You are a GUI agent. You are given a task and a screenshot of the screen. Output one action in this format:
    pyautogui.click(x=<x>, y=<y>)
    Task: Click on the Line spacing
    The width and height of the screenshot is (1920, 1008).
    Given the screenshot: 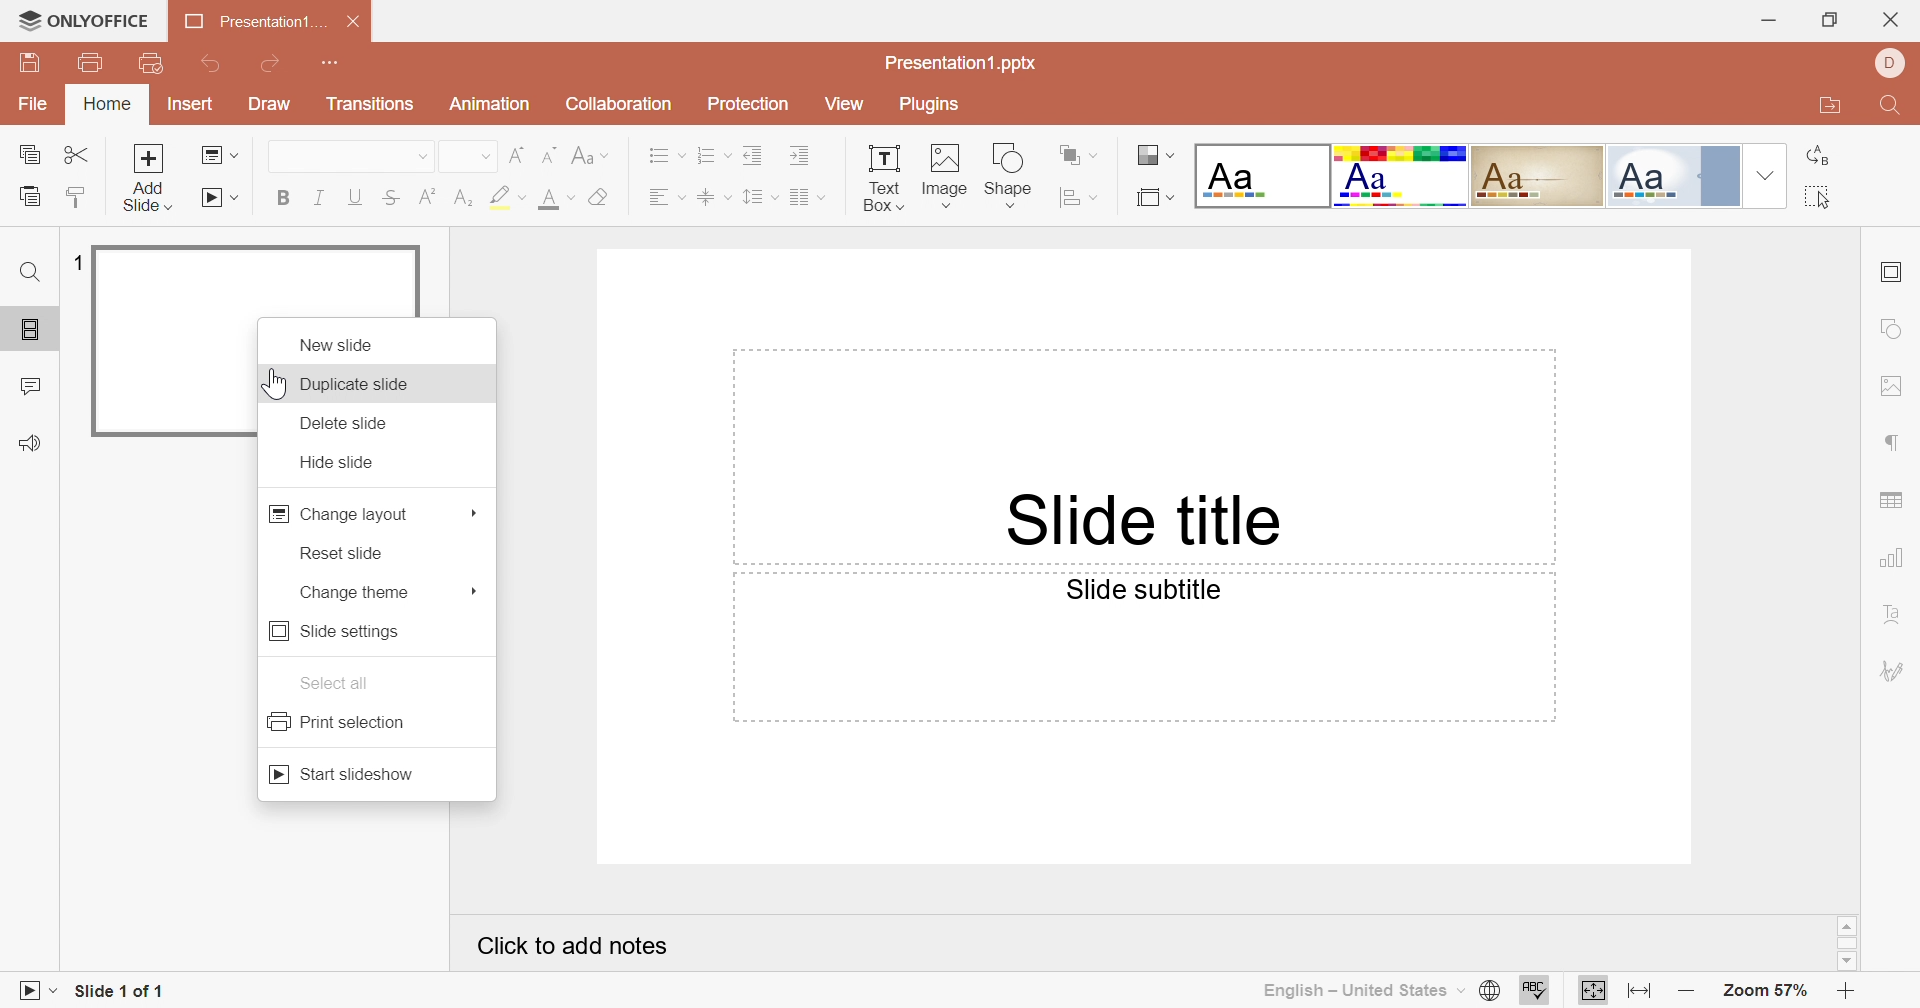 What is the action you would take?
    pyautogui.click(x=758, y=197)
    